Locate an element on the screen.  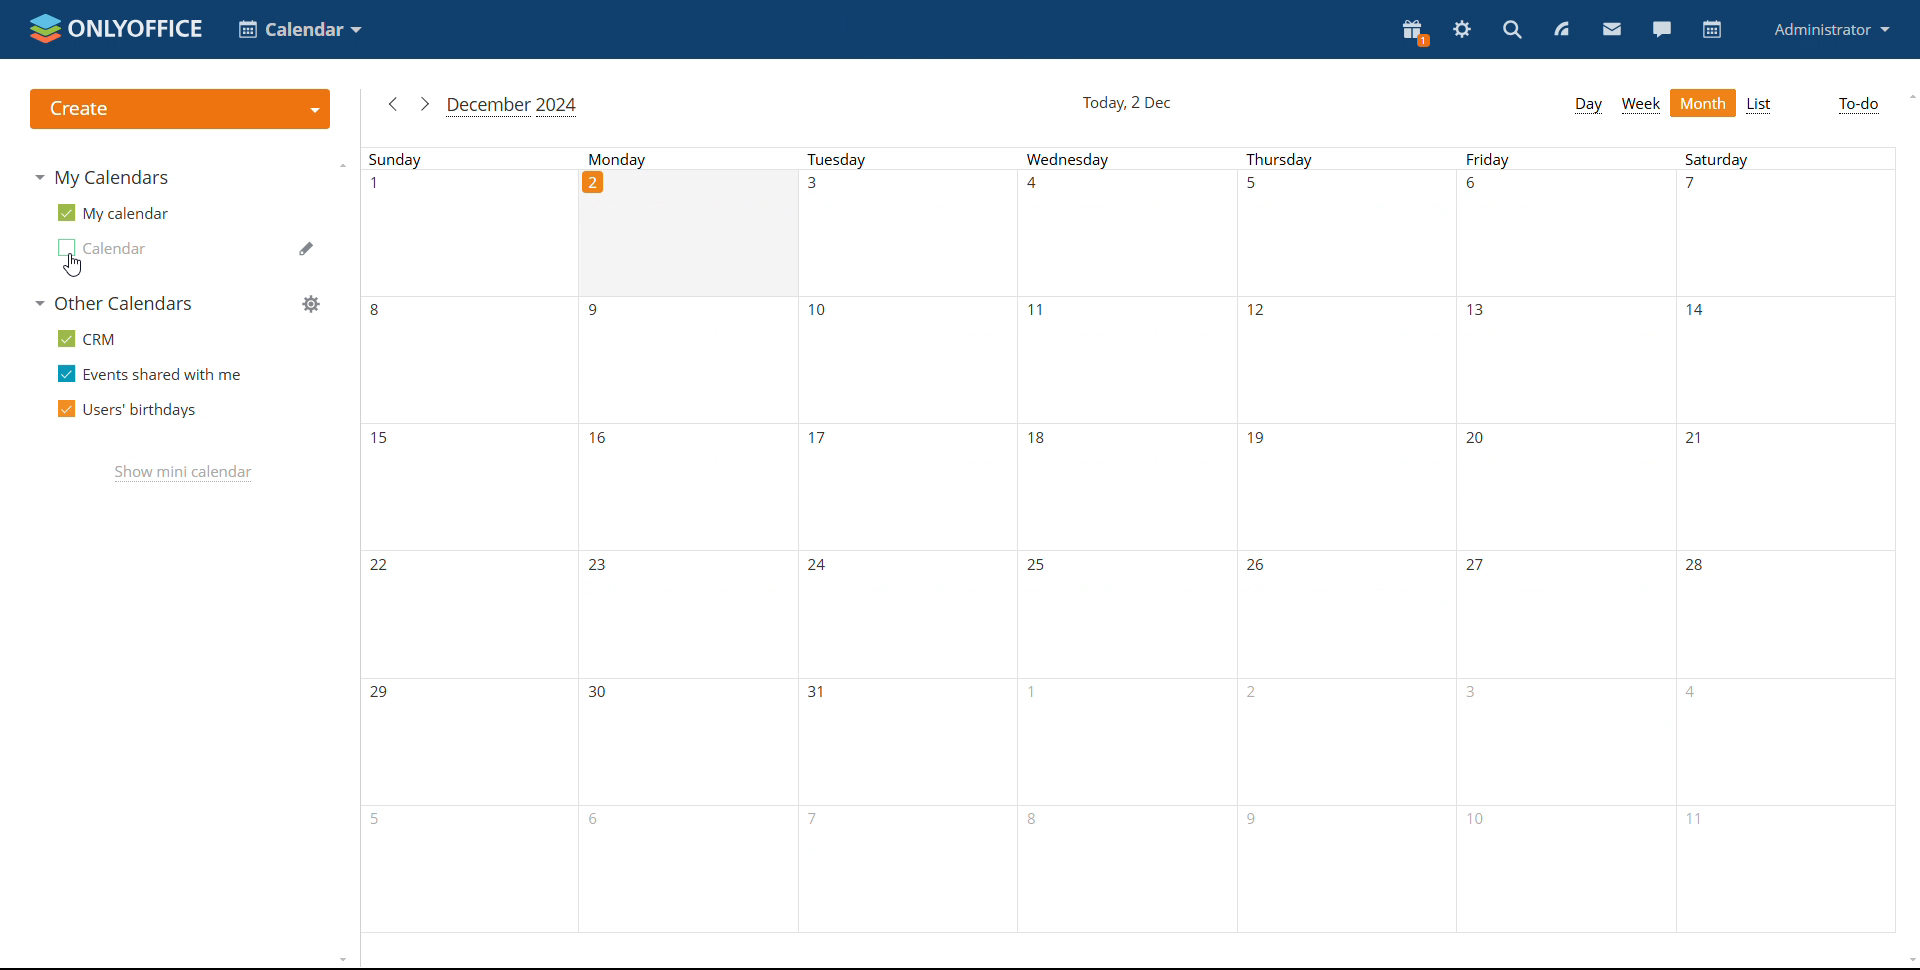
8 is located at coordinates (1346, 871).